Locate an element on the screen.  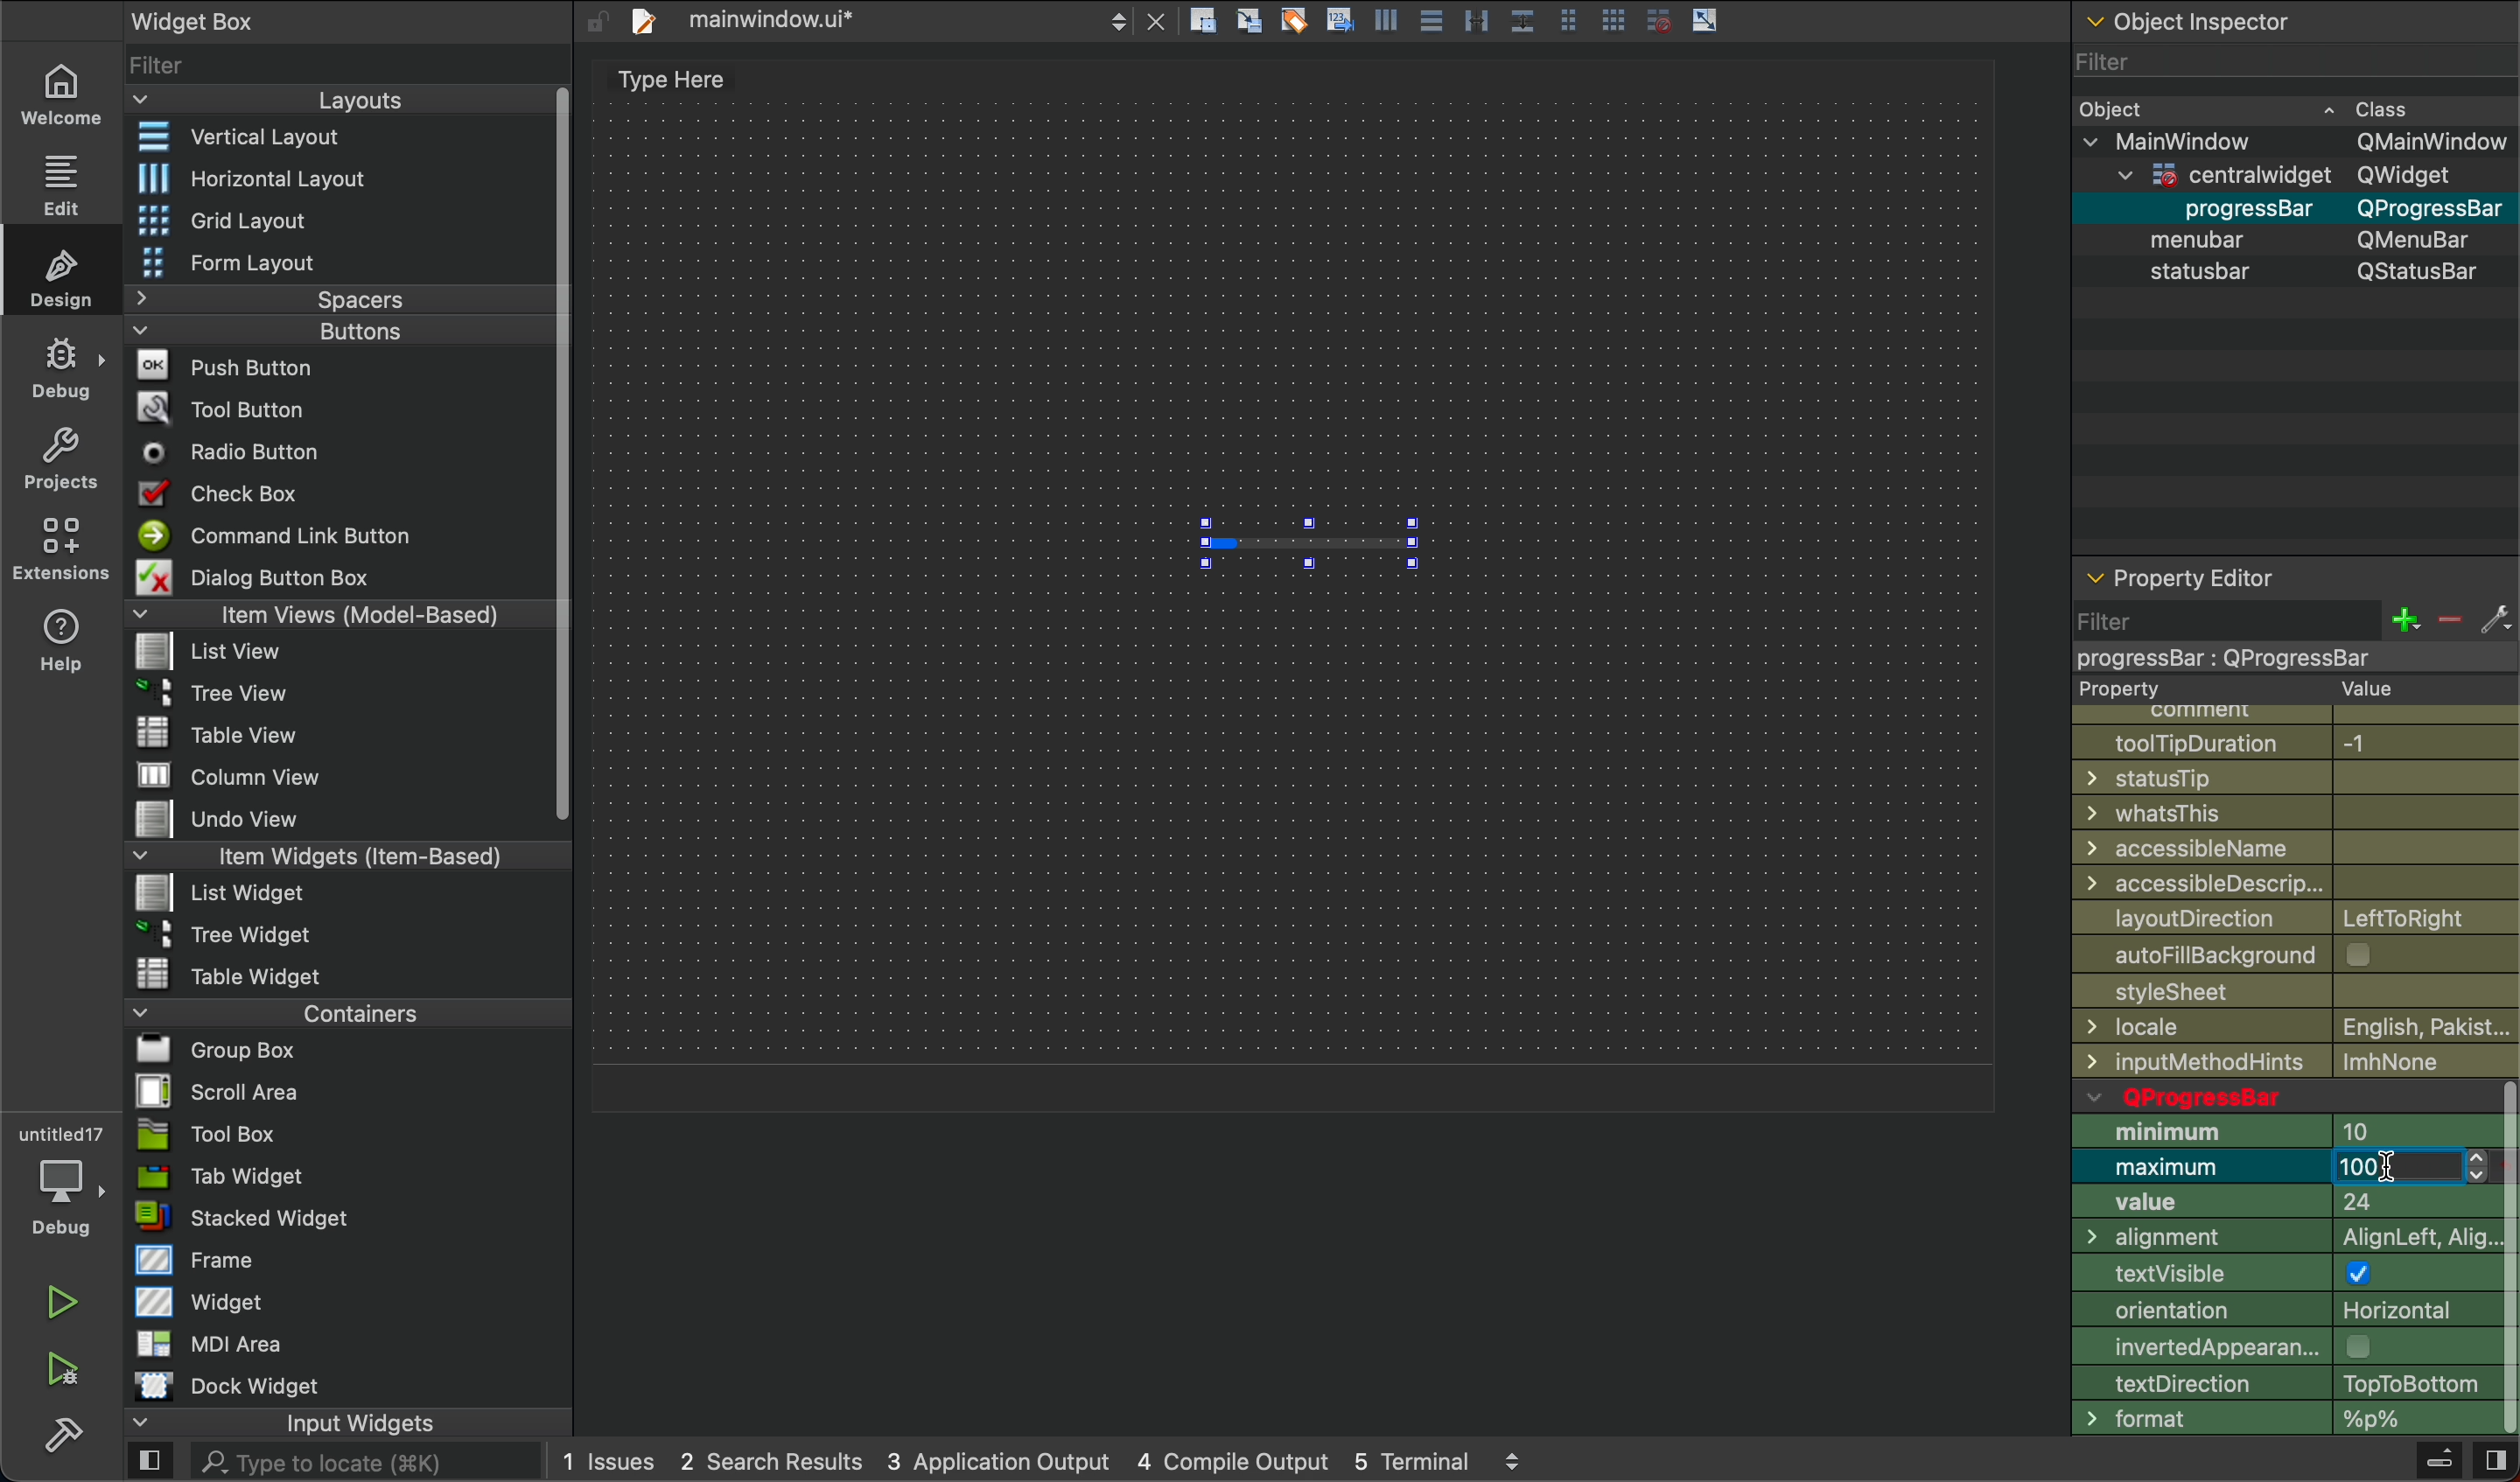
widget box is located at coordinates (253, 19).